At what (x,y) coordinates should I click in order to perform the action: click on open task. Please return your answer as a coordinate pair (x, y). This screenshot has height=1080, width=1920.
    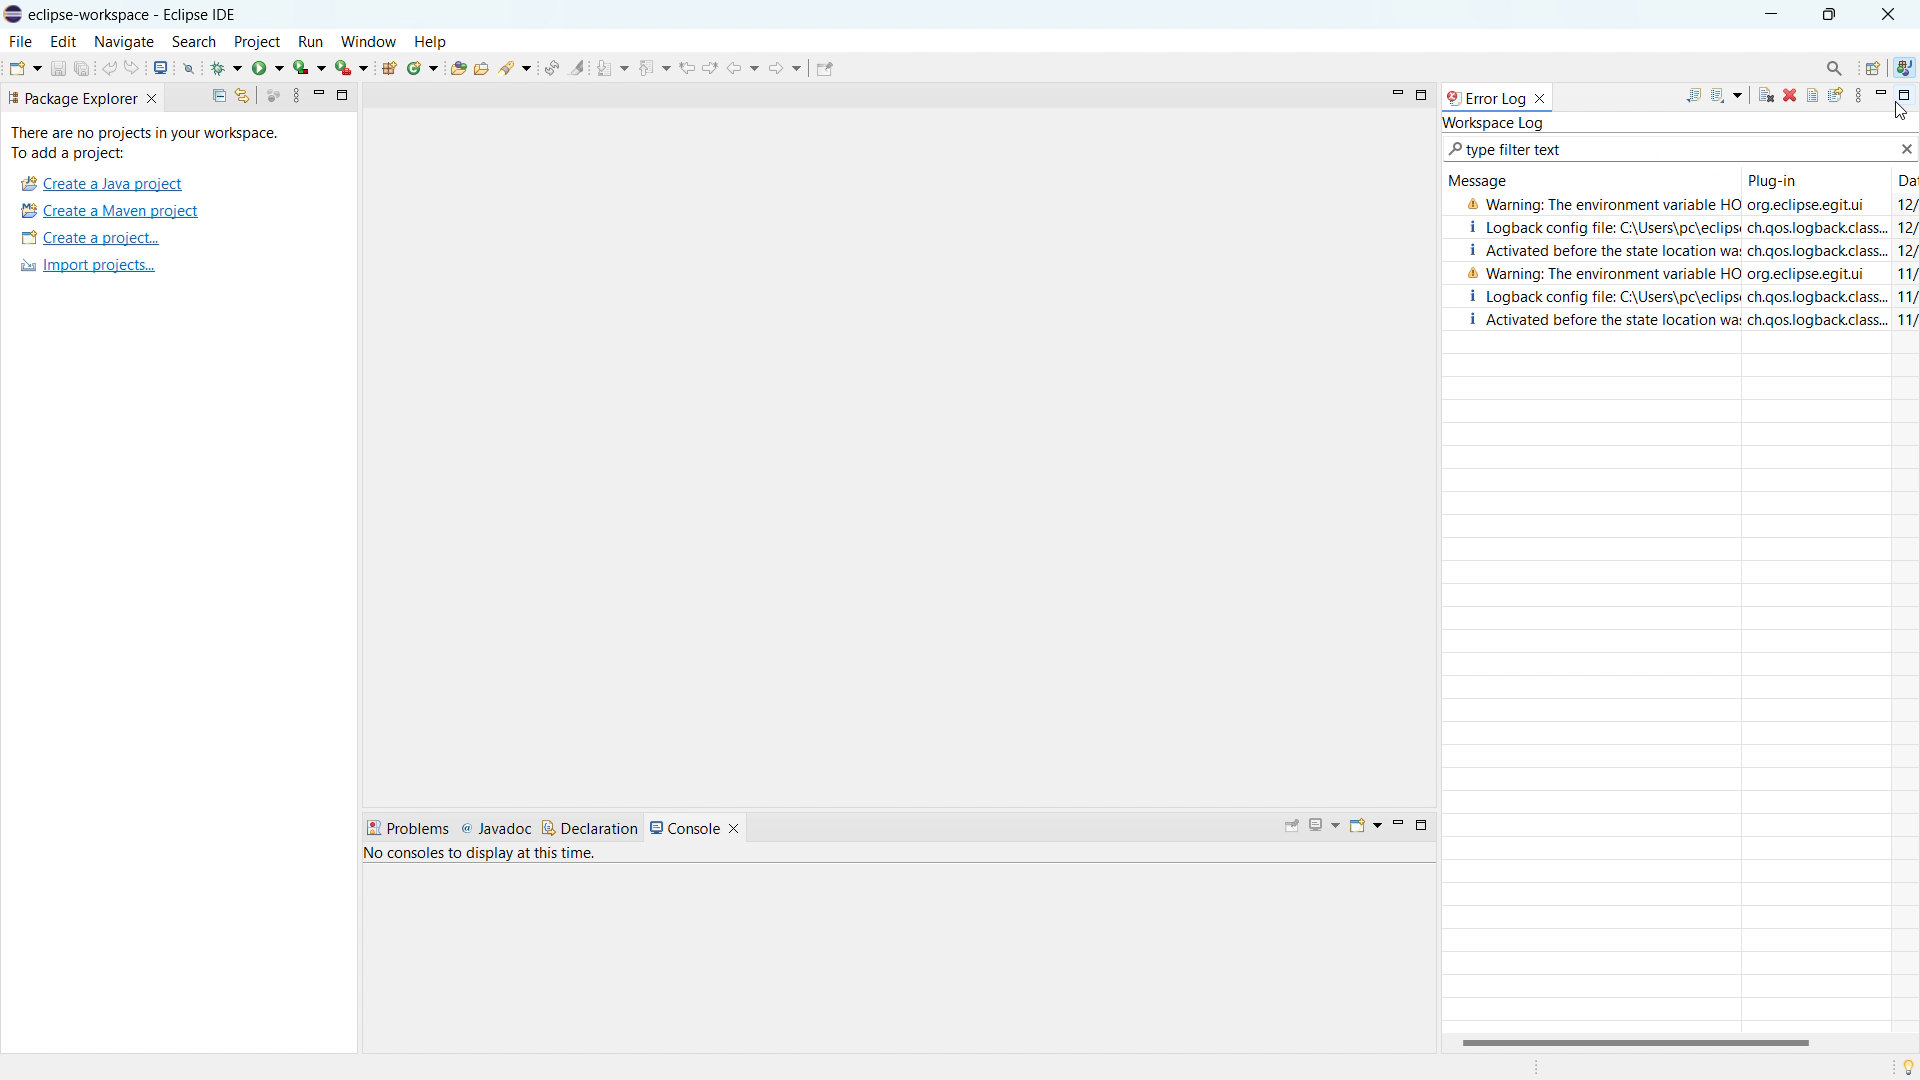
    Looking at the image, I should click on (483, 66).